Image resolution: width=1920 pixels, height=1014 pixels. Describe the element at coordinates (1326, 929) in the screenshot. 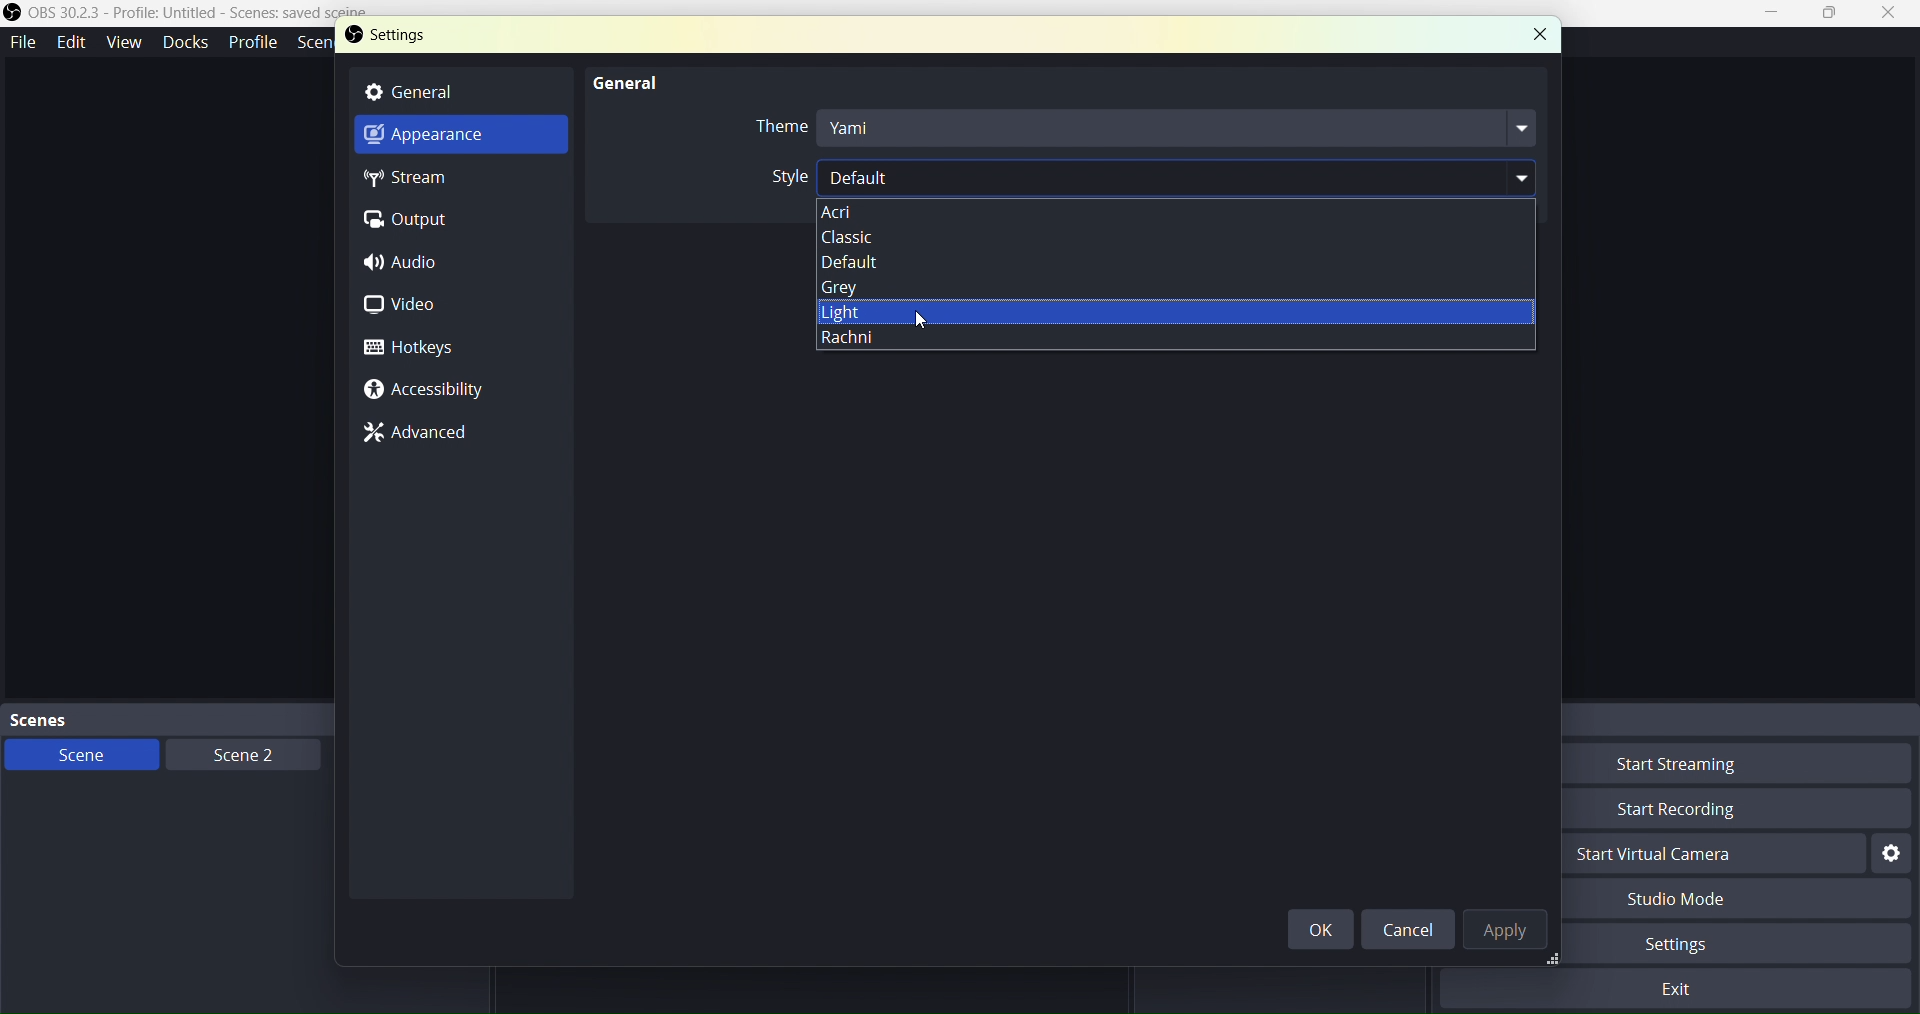

I see `ok` at that location.